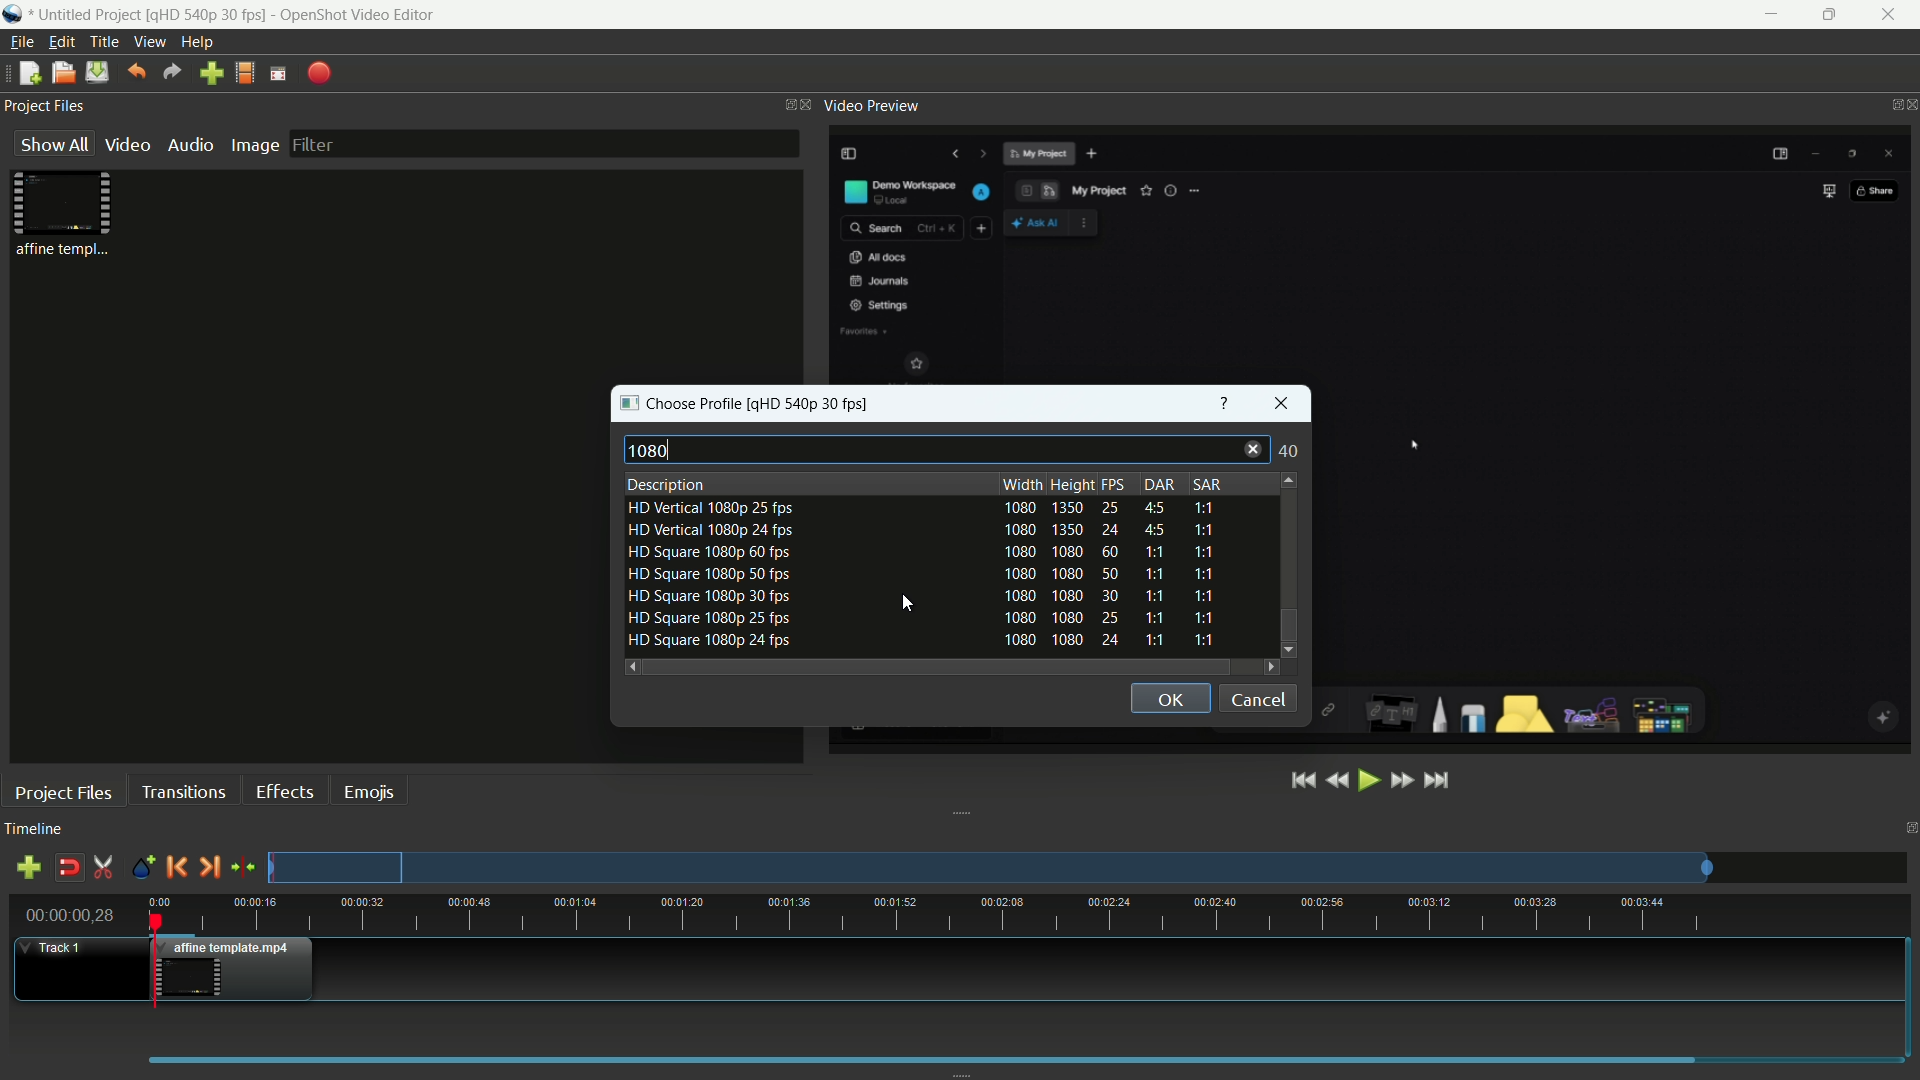 This screenshot has height=1080, width=1920. Describe the element at coordinates (135, 72) in the screenshot. I see `undo` at that location.